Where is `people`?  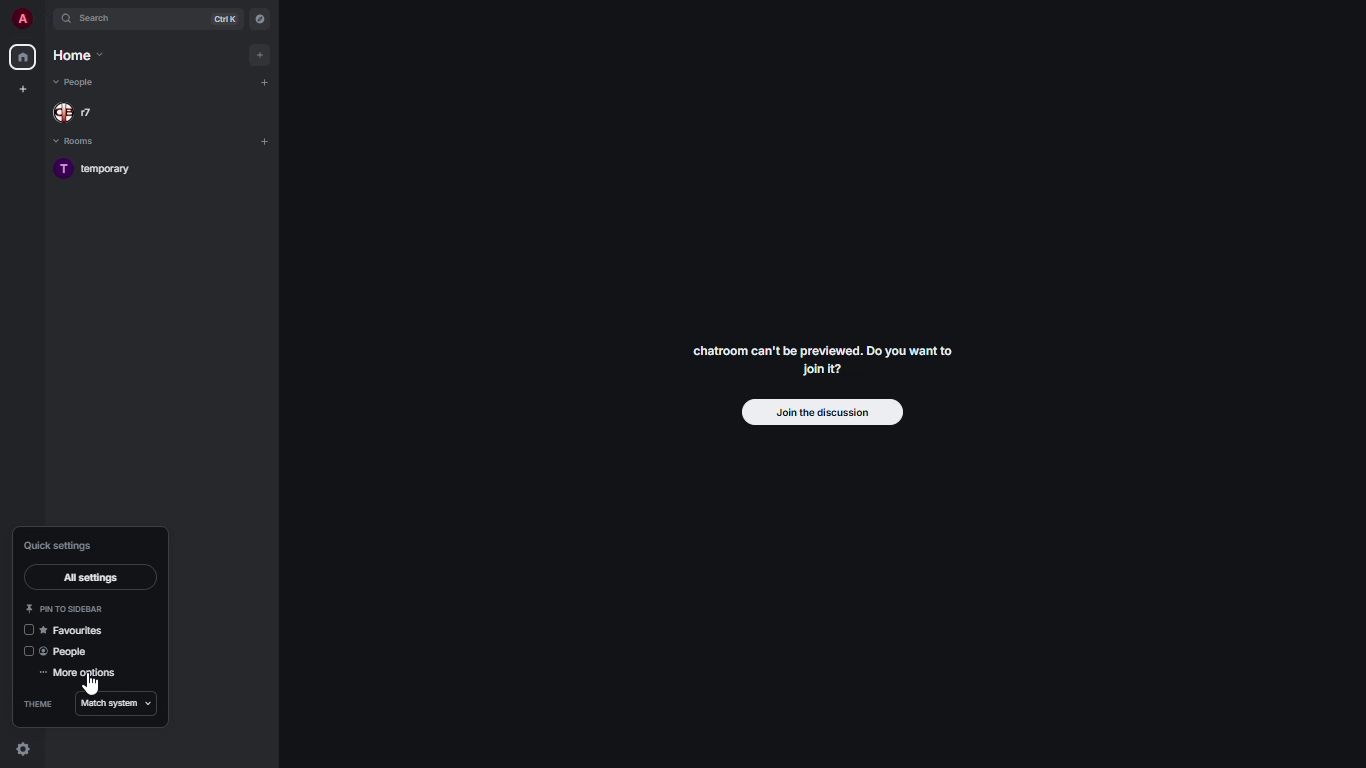
people is located at coordinates (71, 650).